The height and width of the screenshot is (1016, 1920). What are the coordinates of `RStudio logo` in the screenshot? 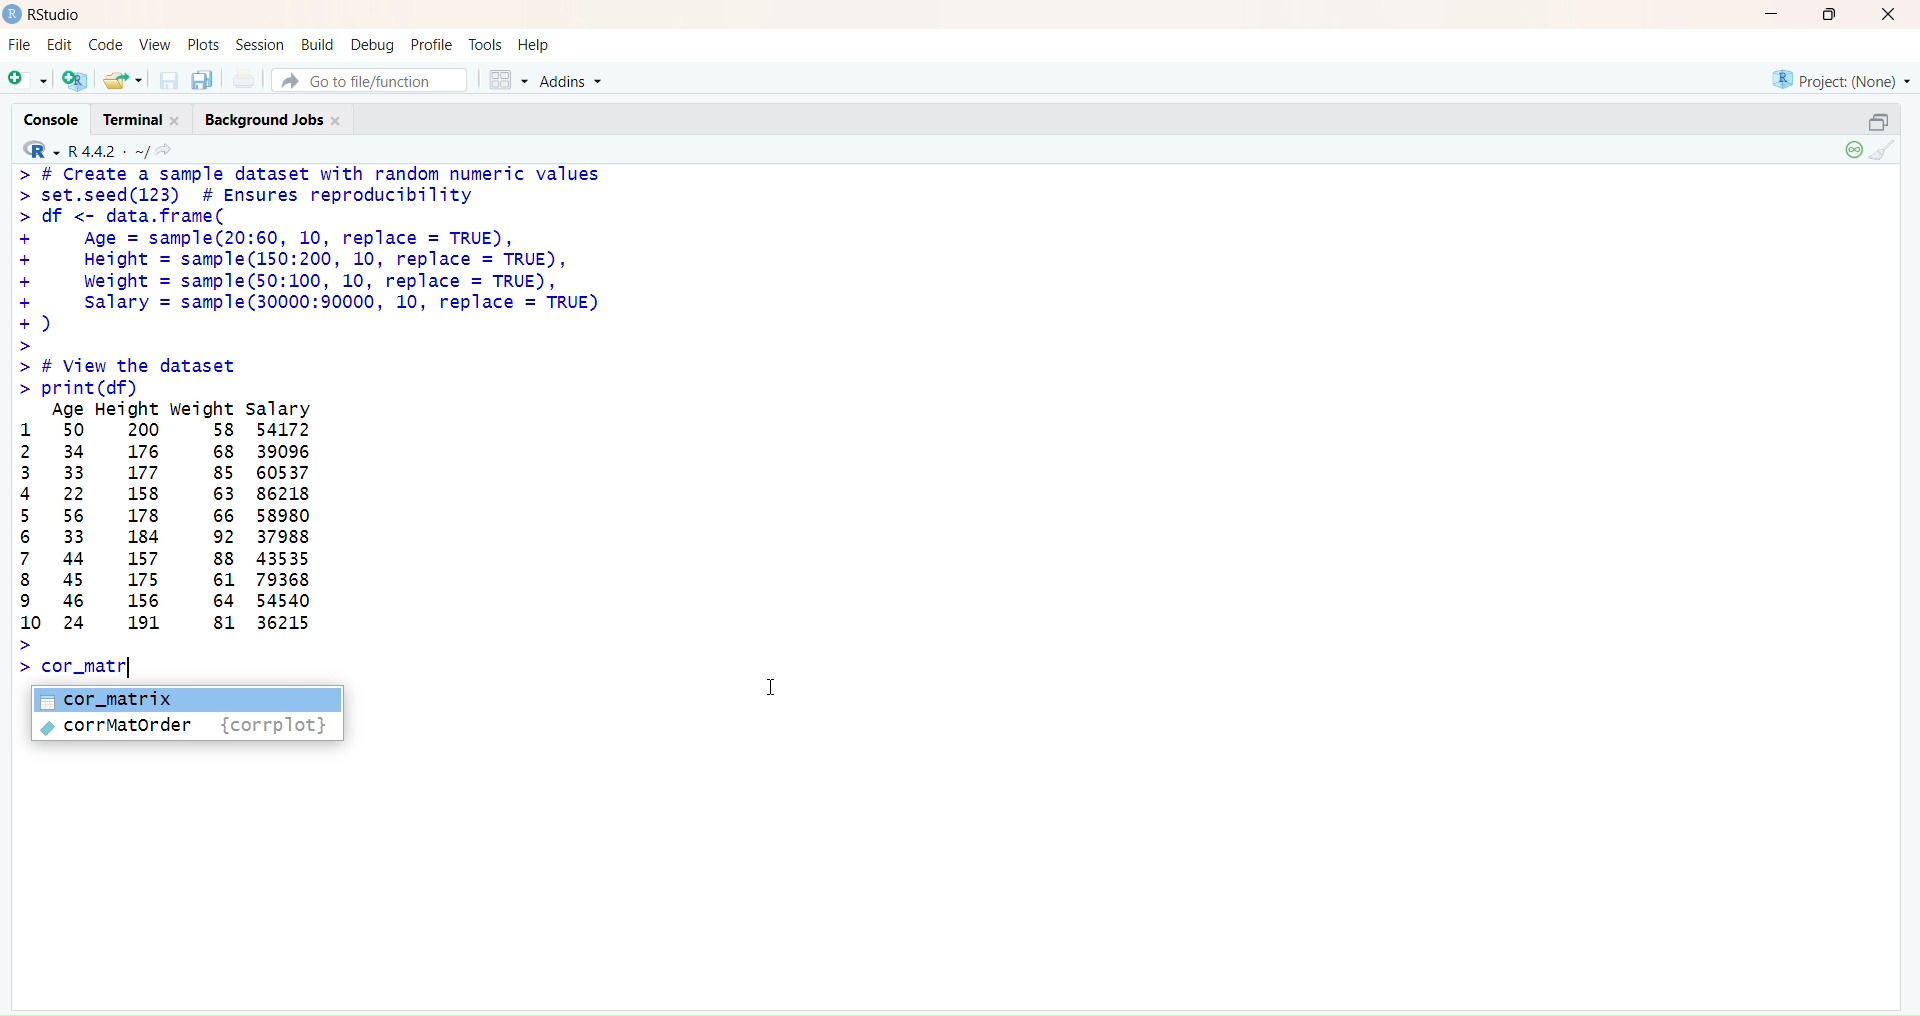 It's located at (36, 149).